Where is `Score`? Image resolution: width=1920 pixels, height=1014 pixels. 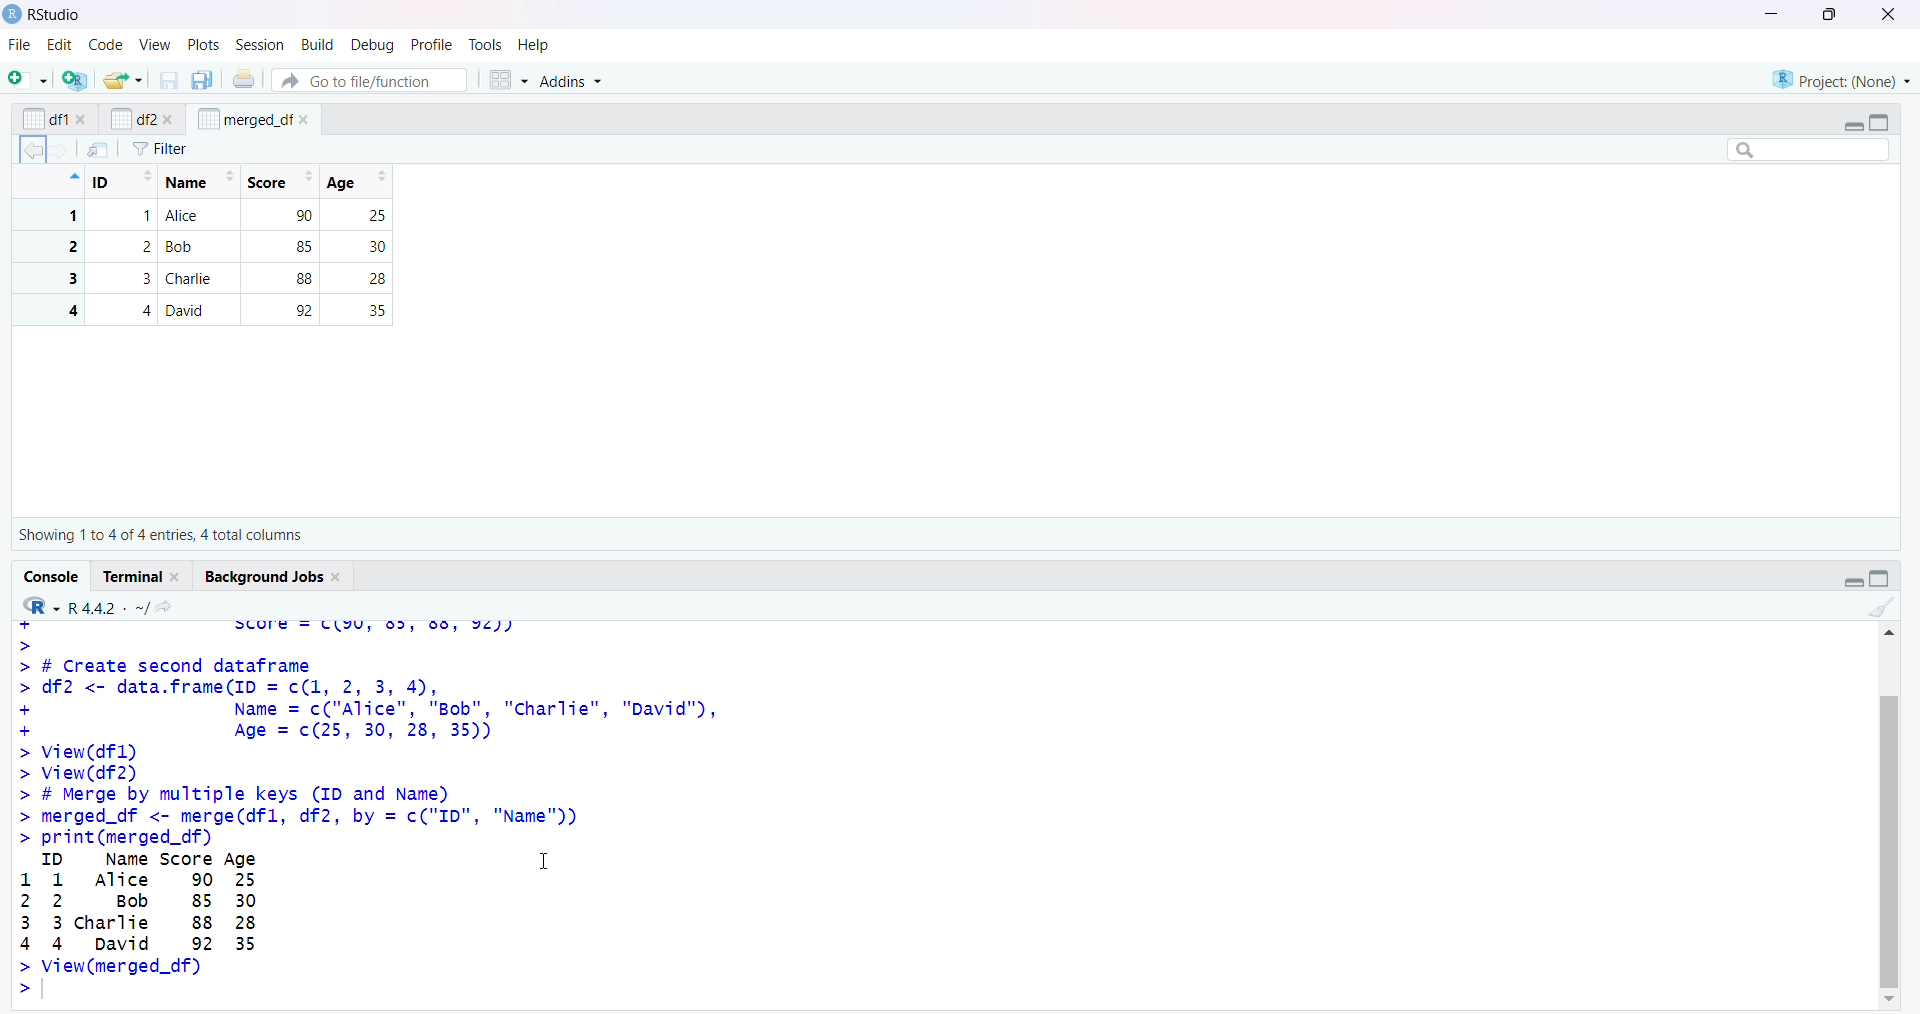
Score is located at coordinates (280, 182).